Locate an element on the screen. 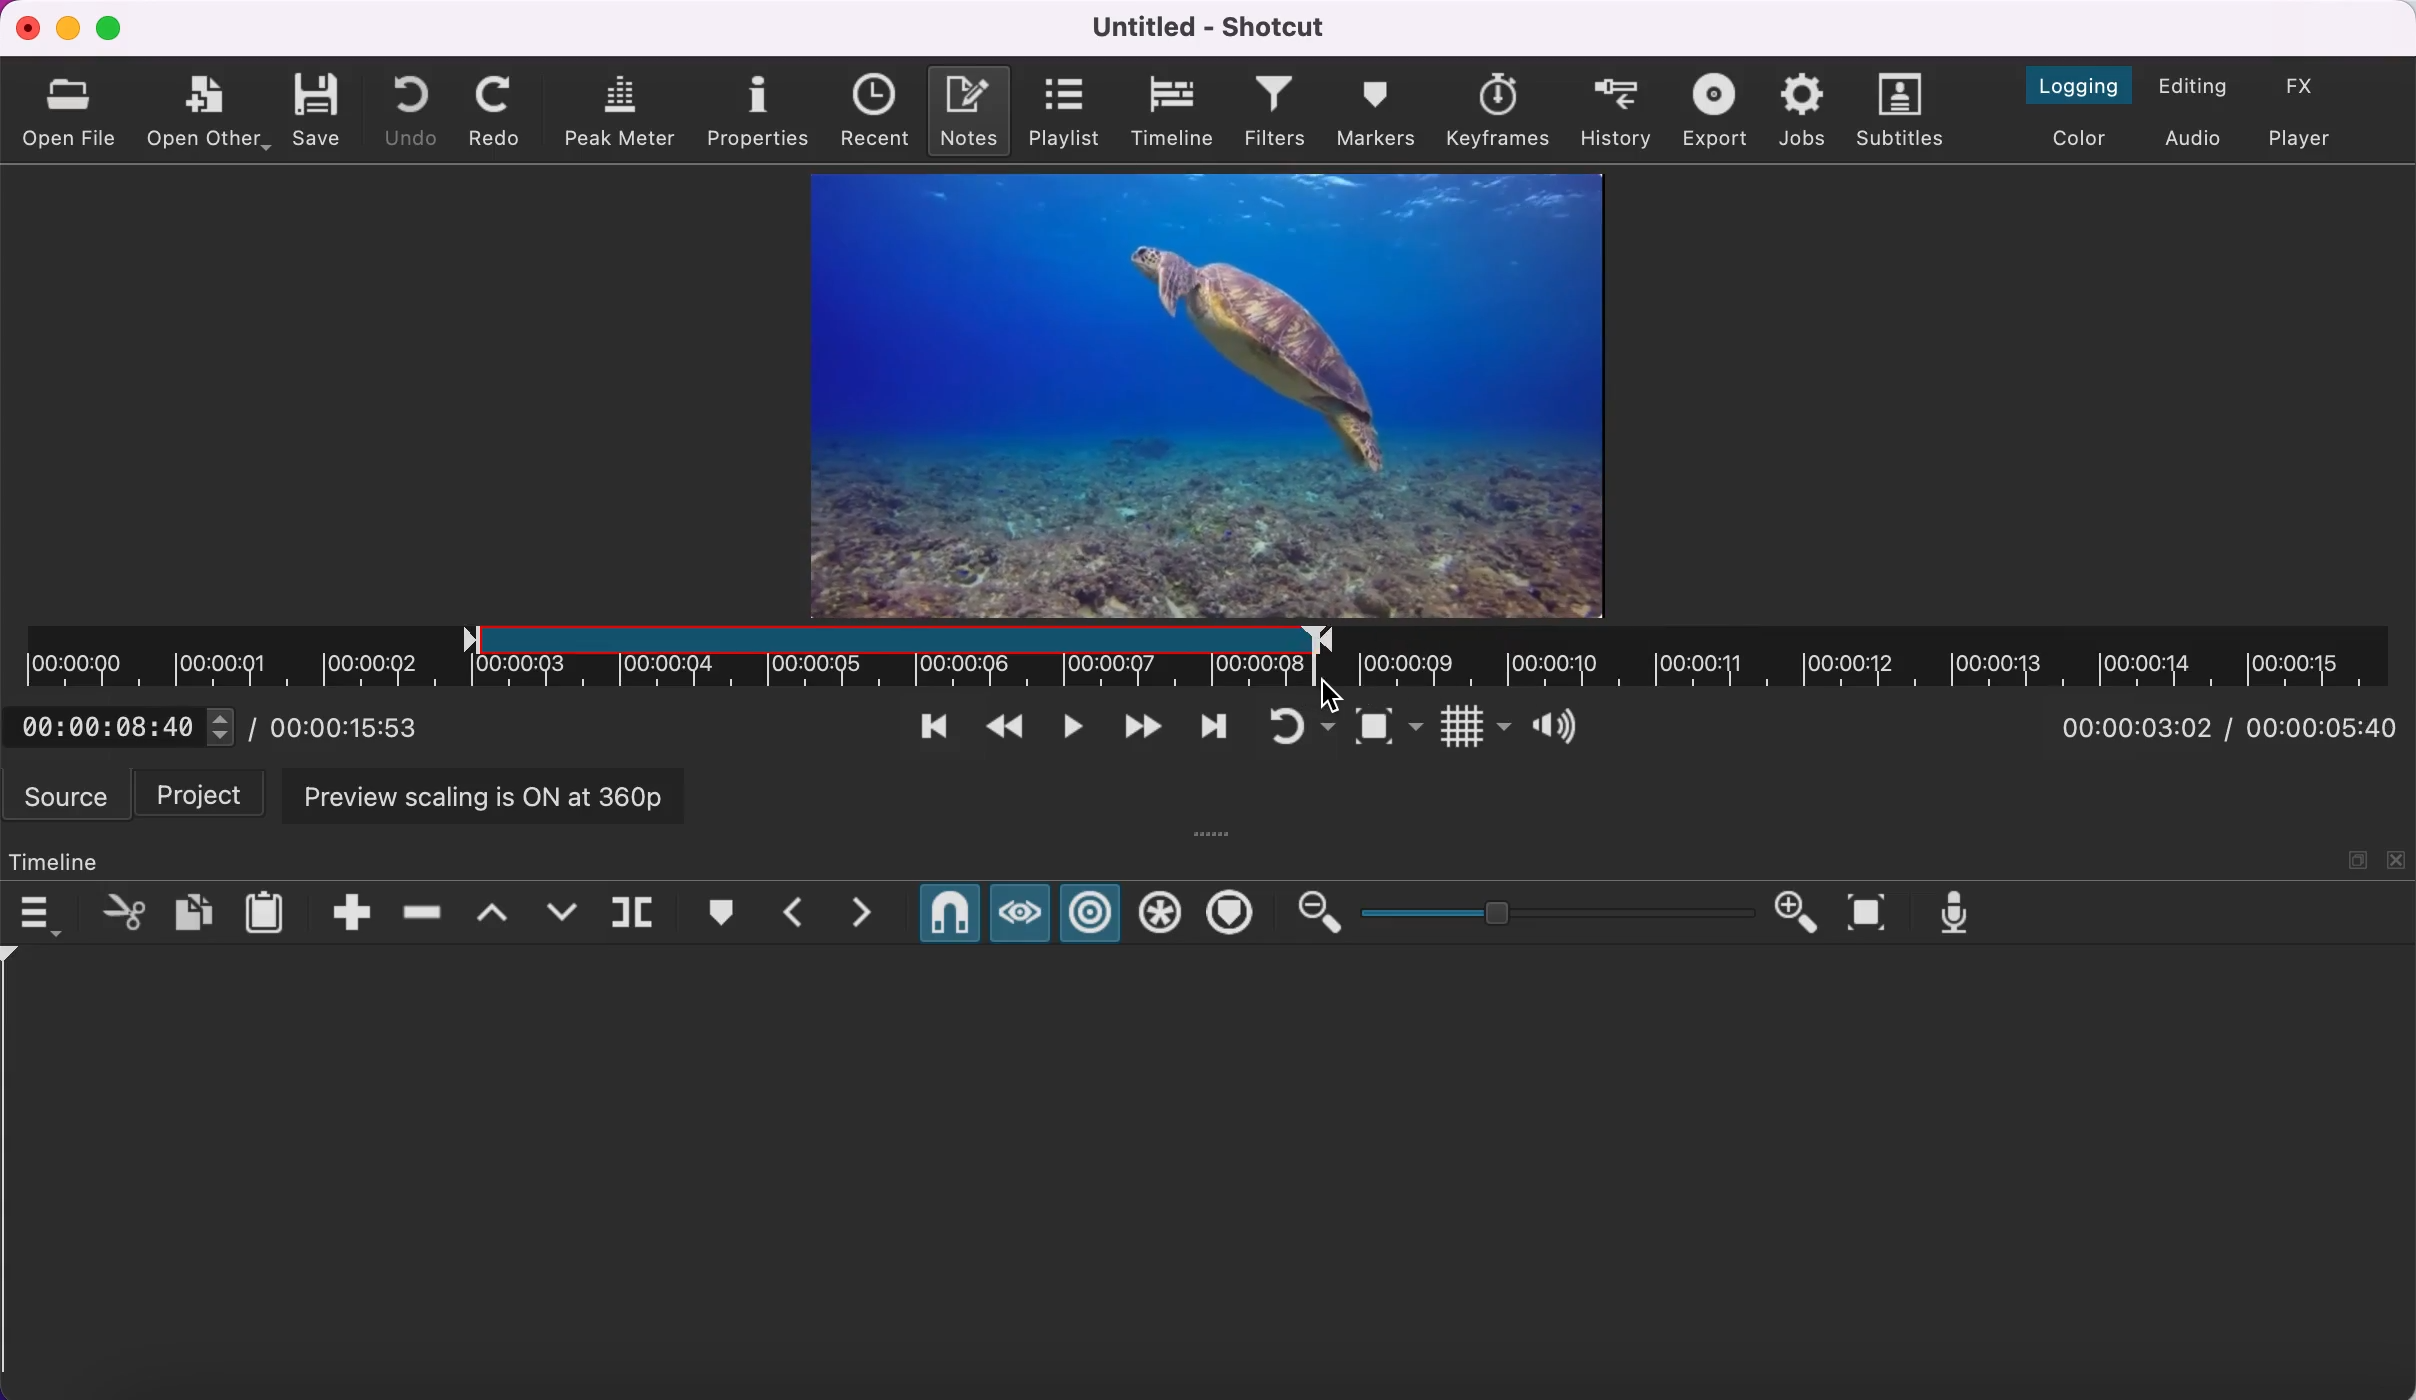 The image size is (2416, 1400). skip to next point is located at coordinates (1213, 727).